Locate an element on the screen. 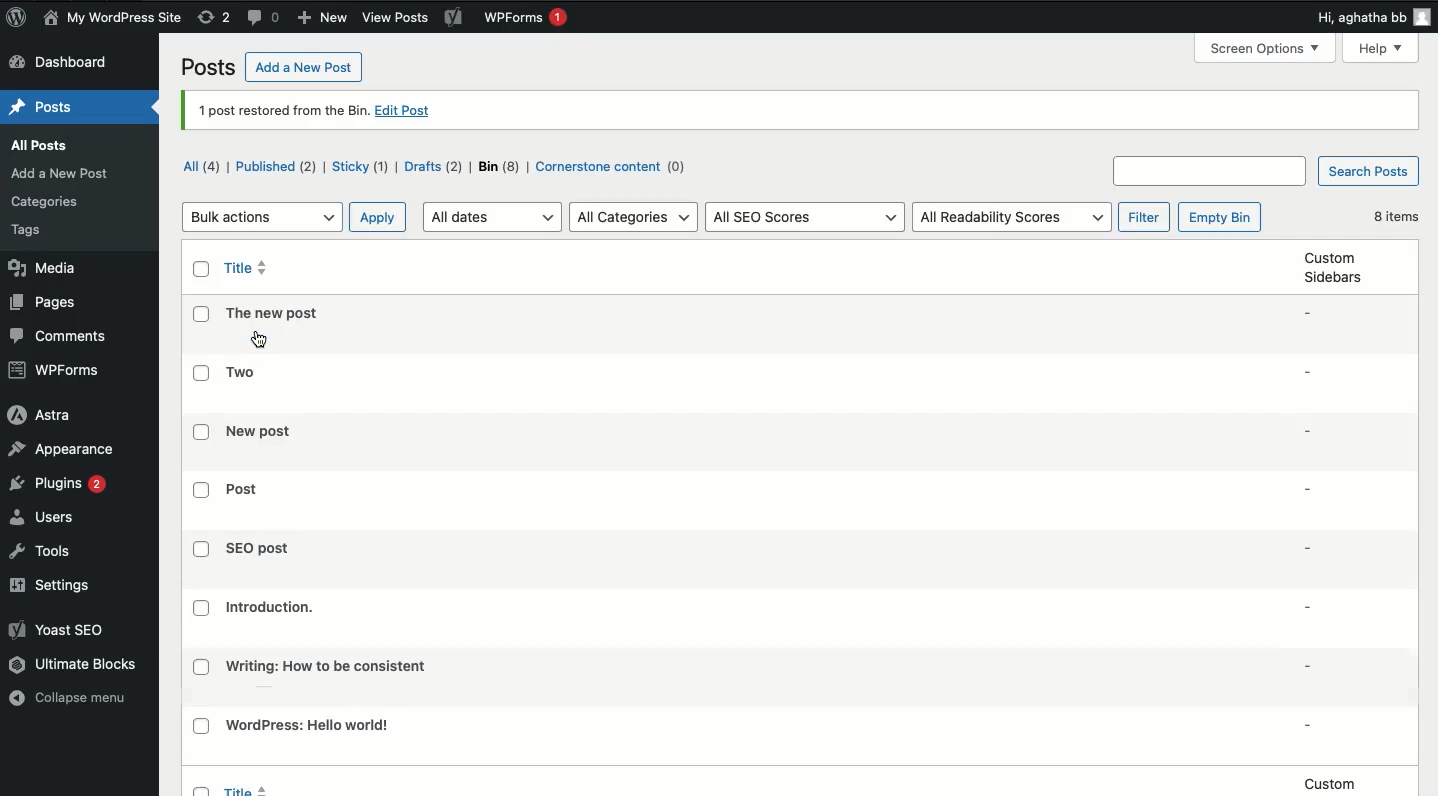 This screenshot has width=1438, height=796. Bulk actions is located at coordinates (261, 217).